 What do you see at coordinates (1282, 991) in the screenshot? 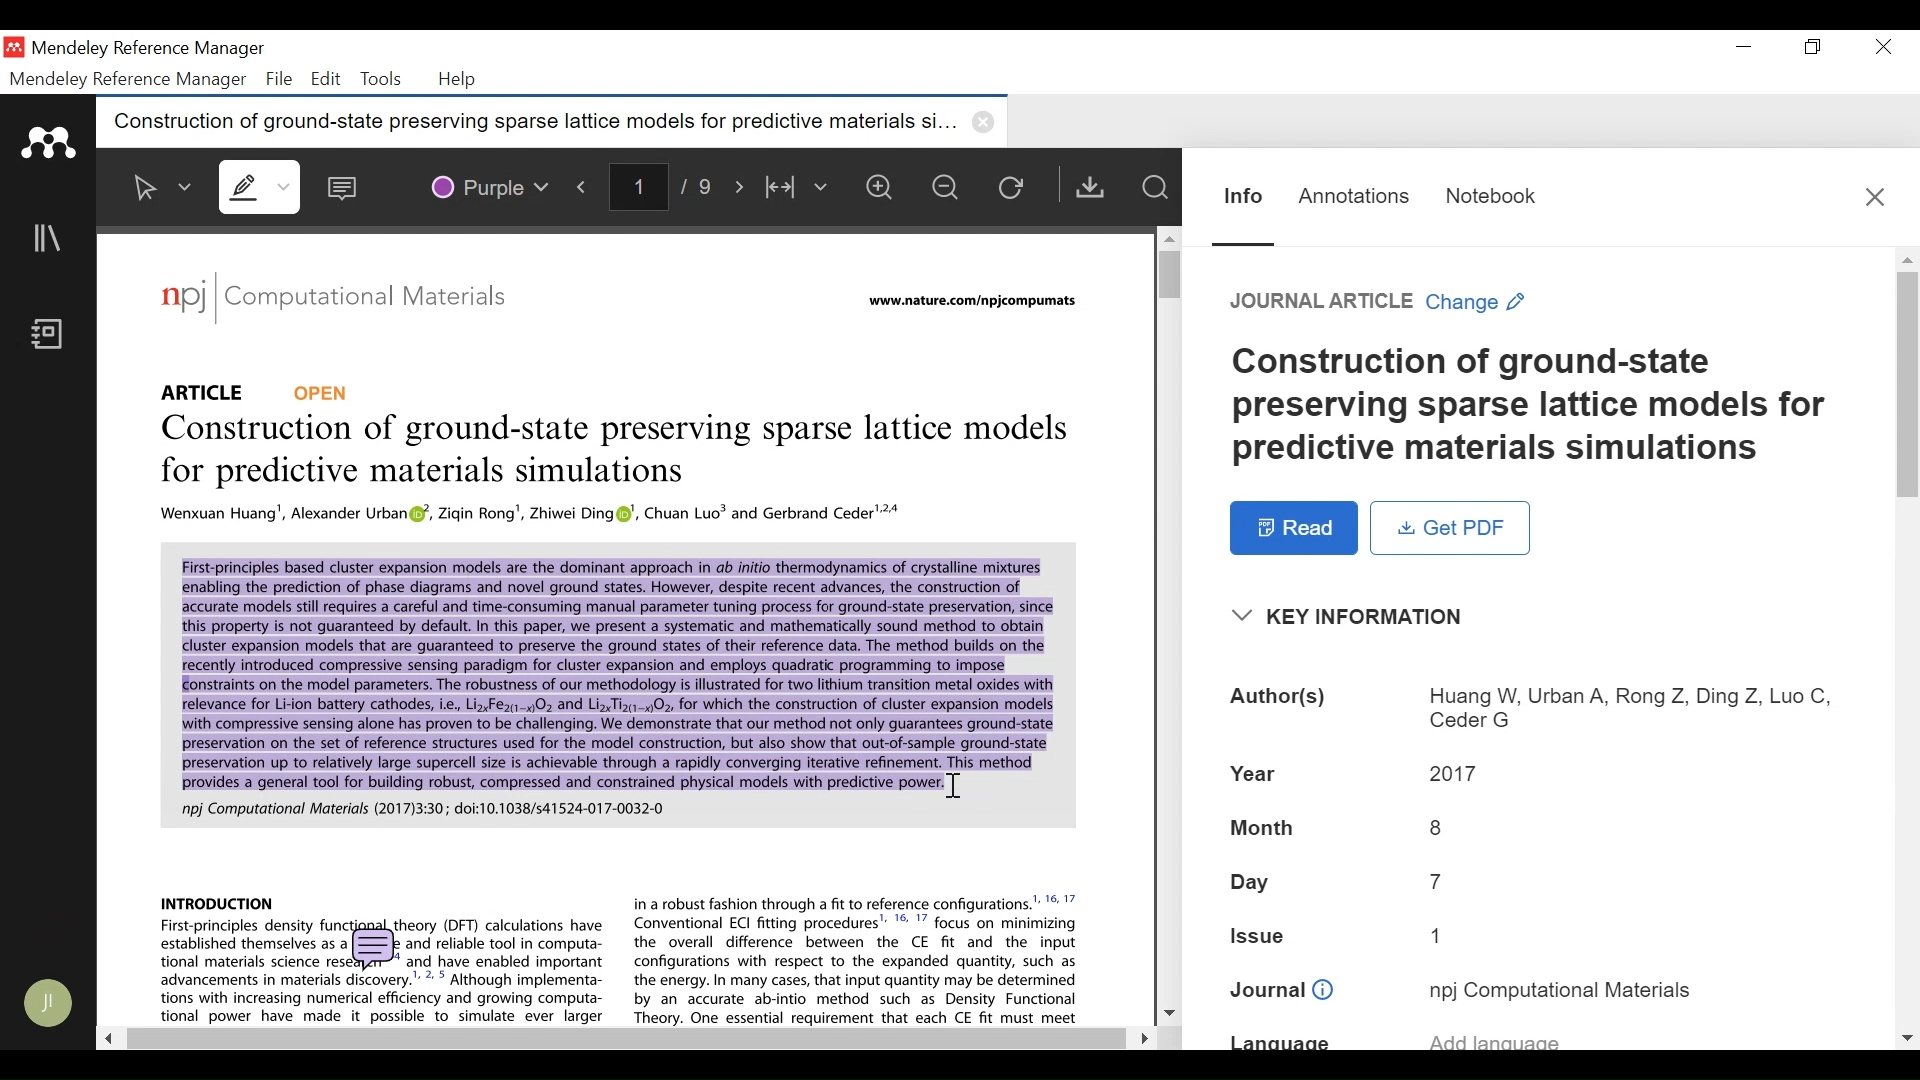
I see `Journal` at bounding box center [1282, 991].